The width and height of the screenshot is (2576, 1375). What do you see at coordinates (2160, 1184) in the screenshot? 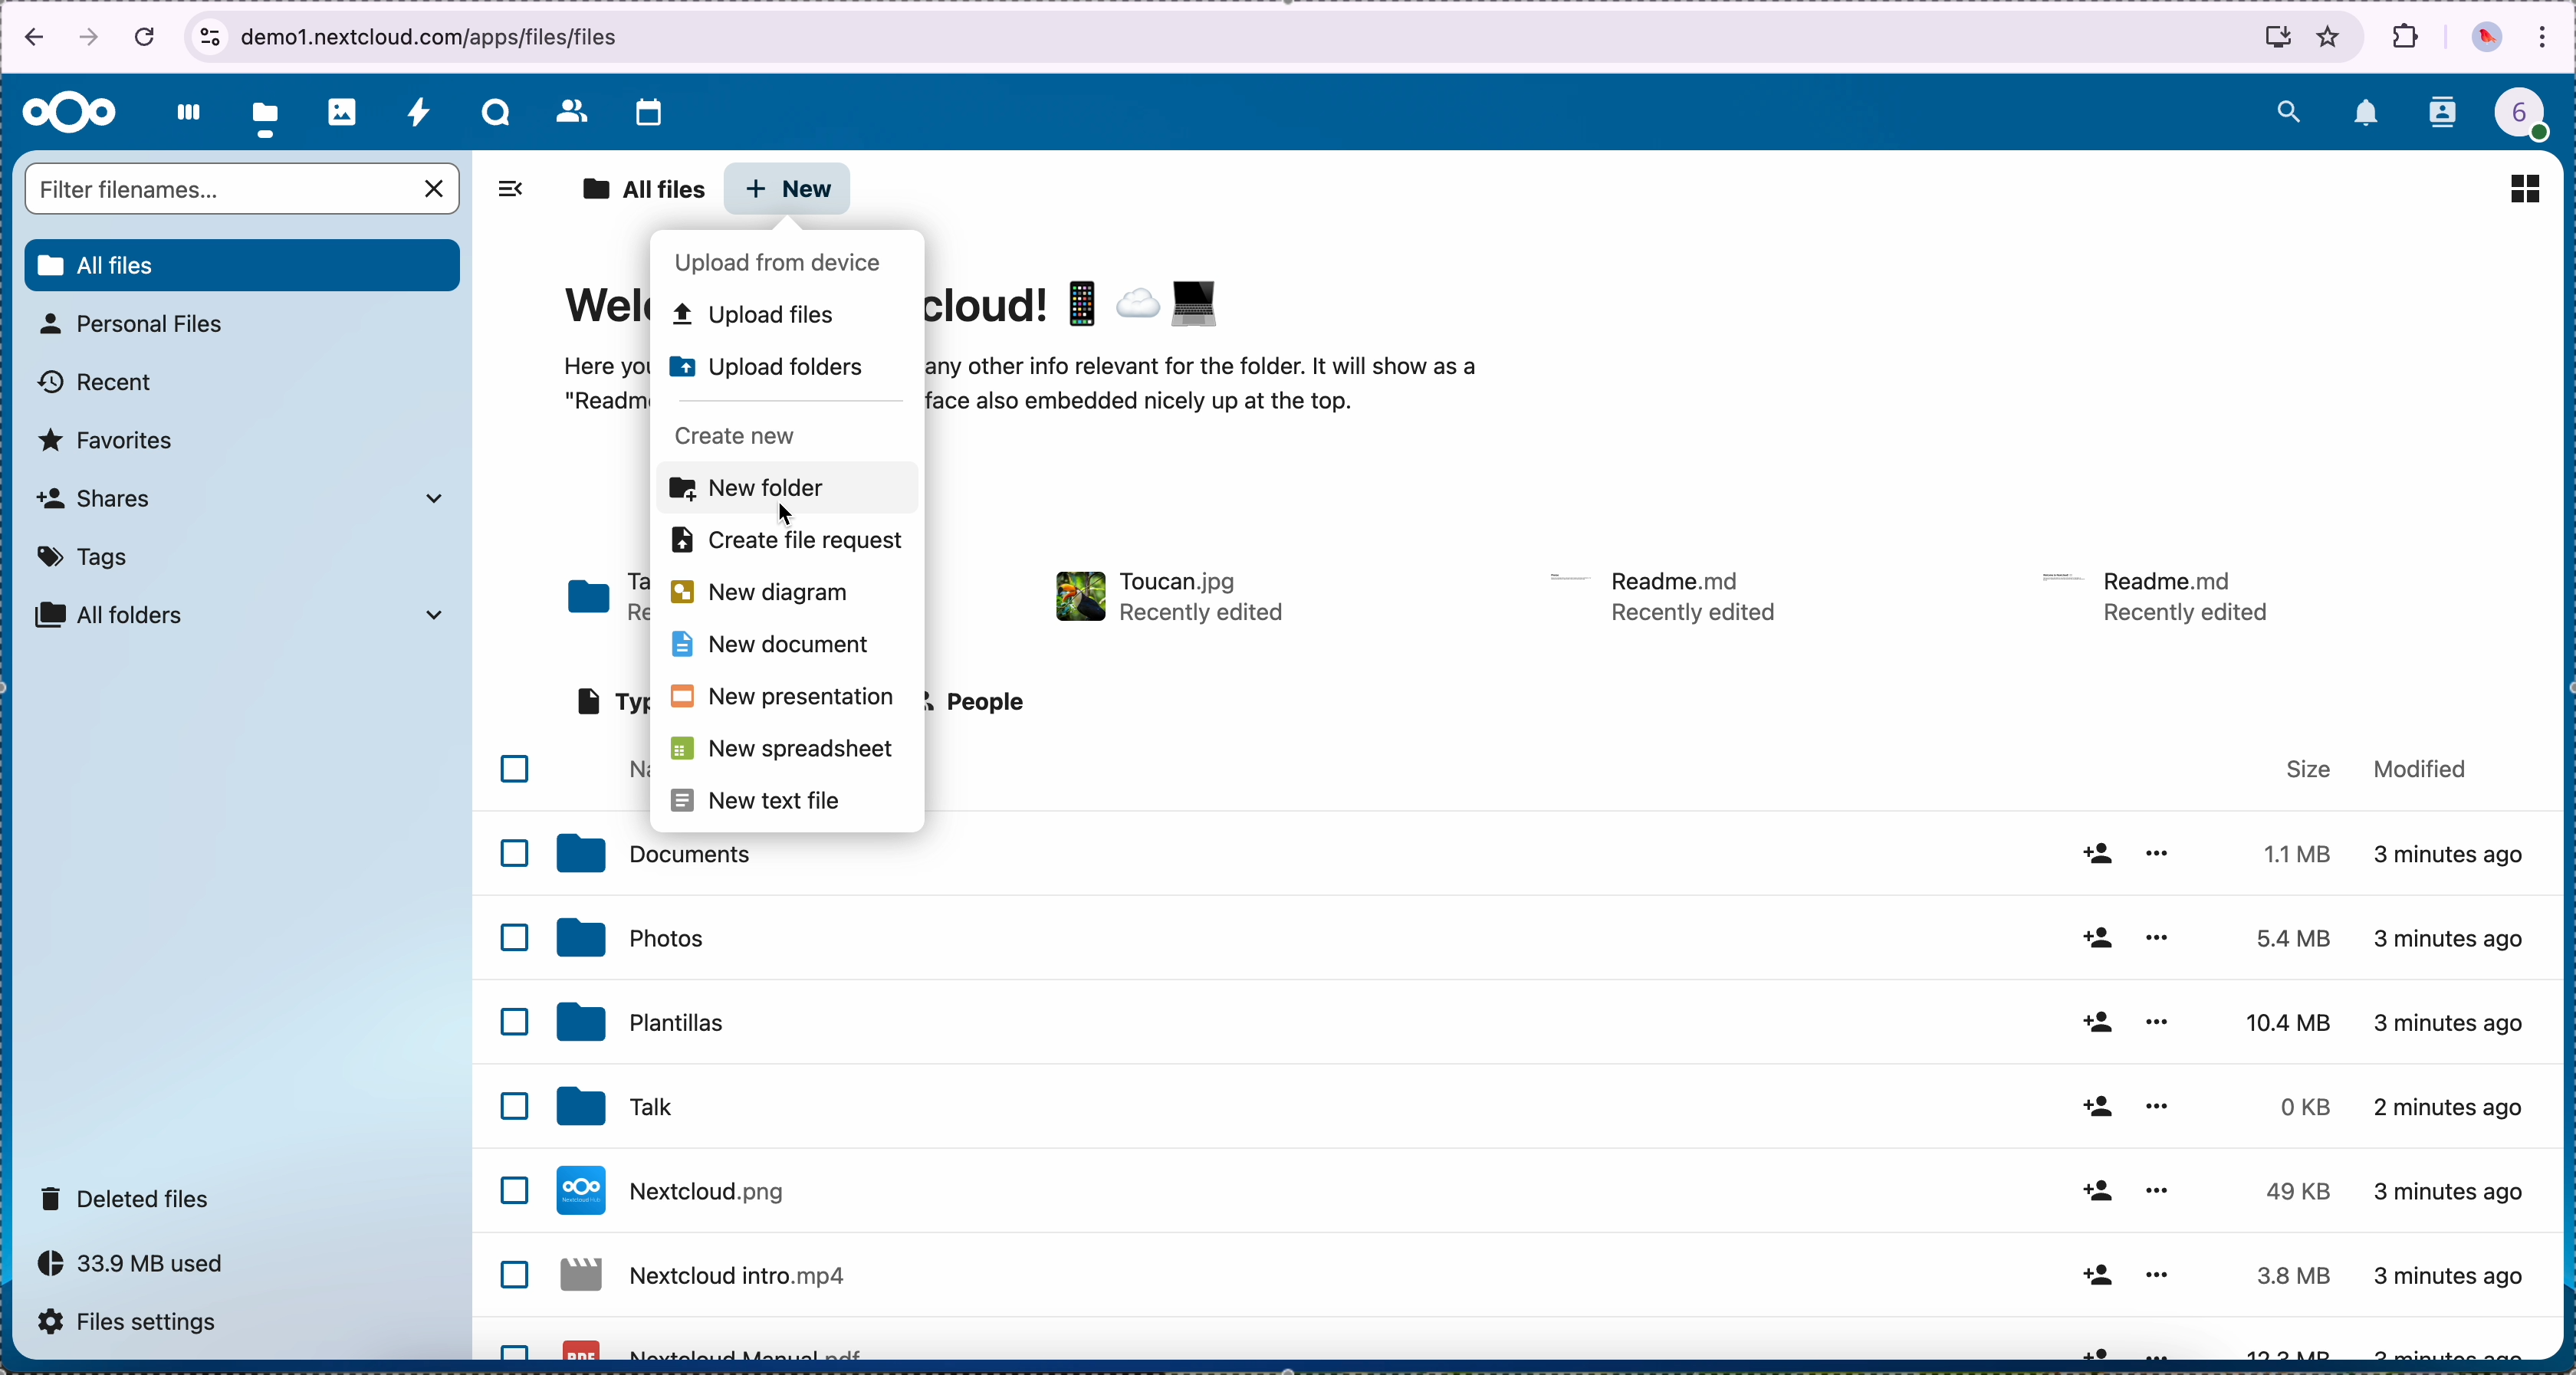
I see `more options` at bounding box center [2160, 1184].